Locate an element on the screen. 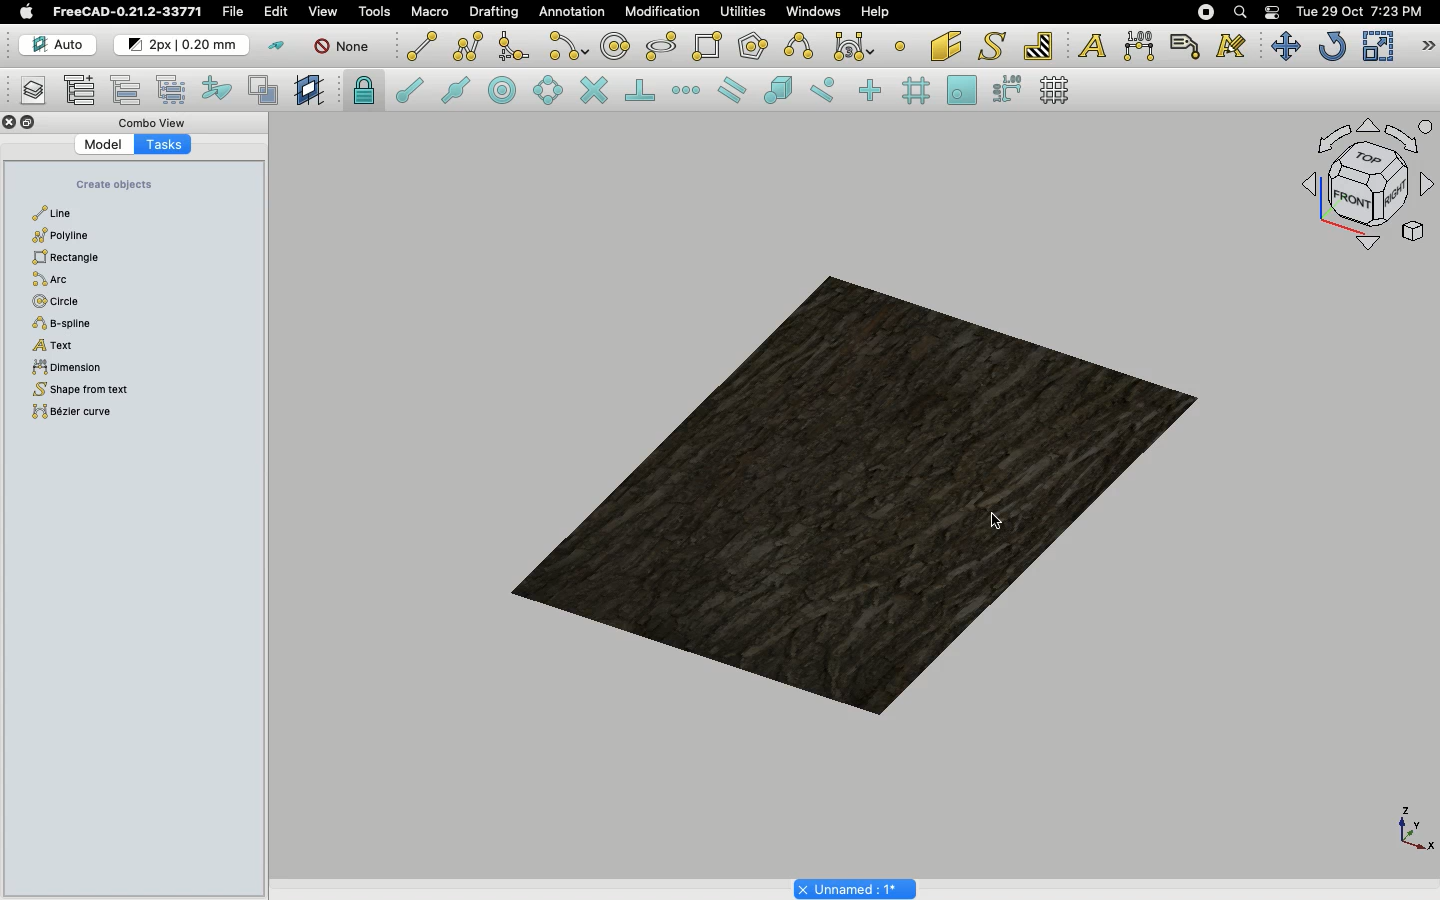 The height and width of the screenshot is (900, 1440). Fillet is located at coordinates (513, 47).